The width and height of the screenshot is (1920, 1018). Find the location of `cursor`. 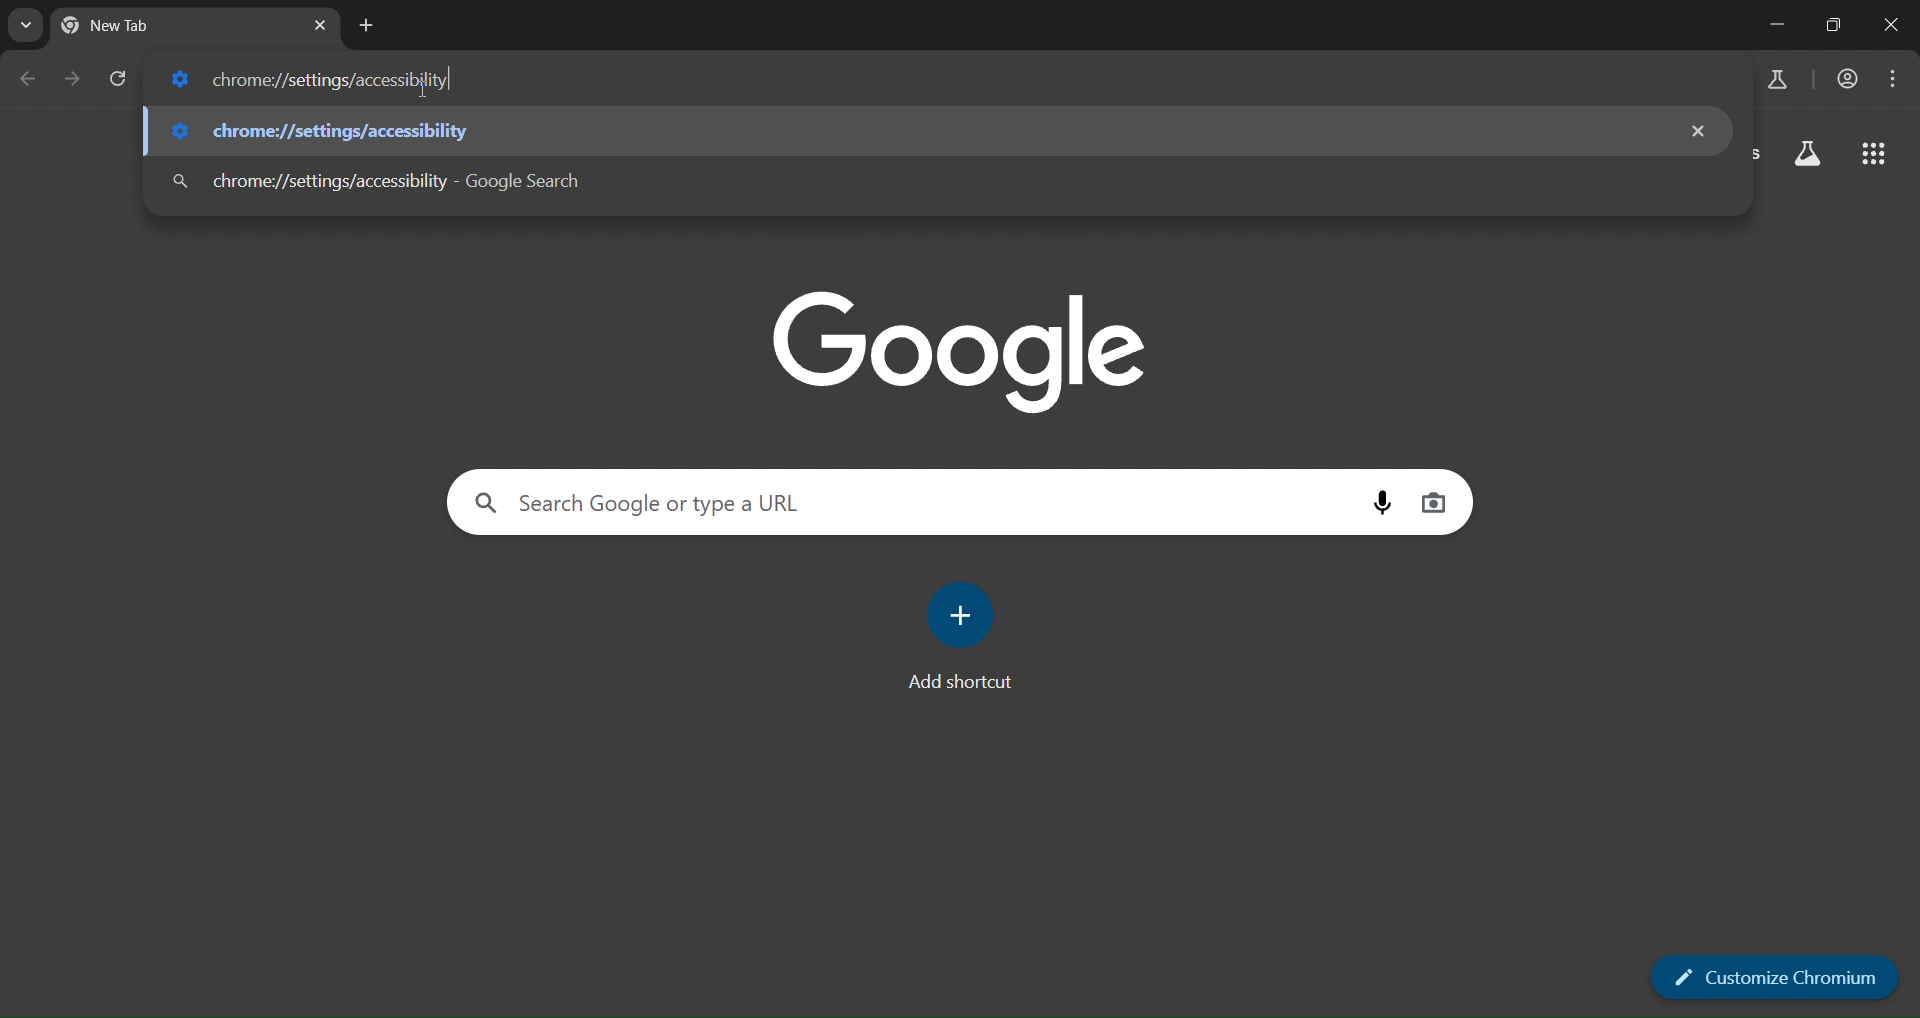

cursor is located at coordinates (450, 83).